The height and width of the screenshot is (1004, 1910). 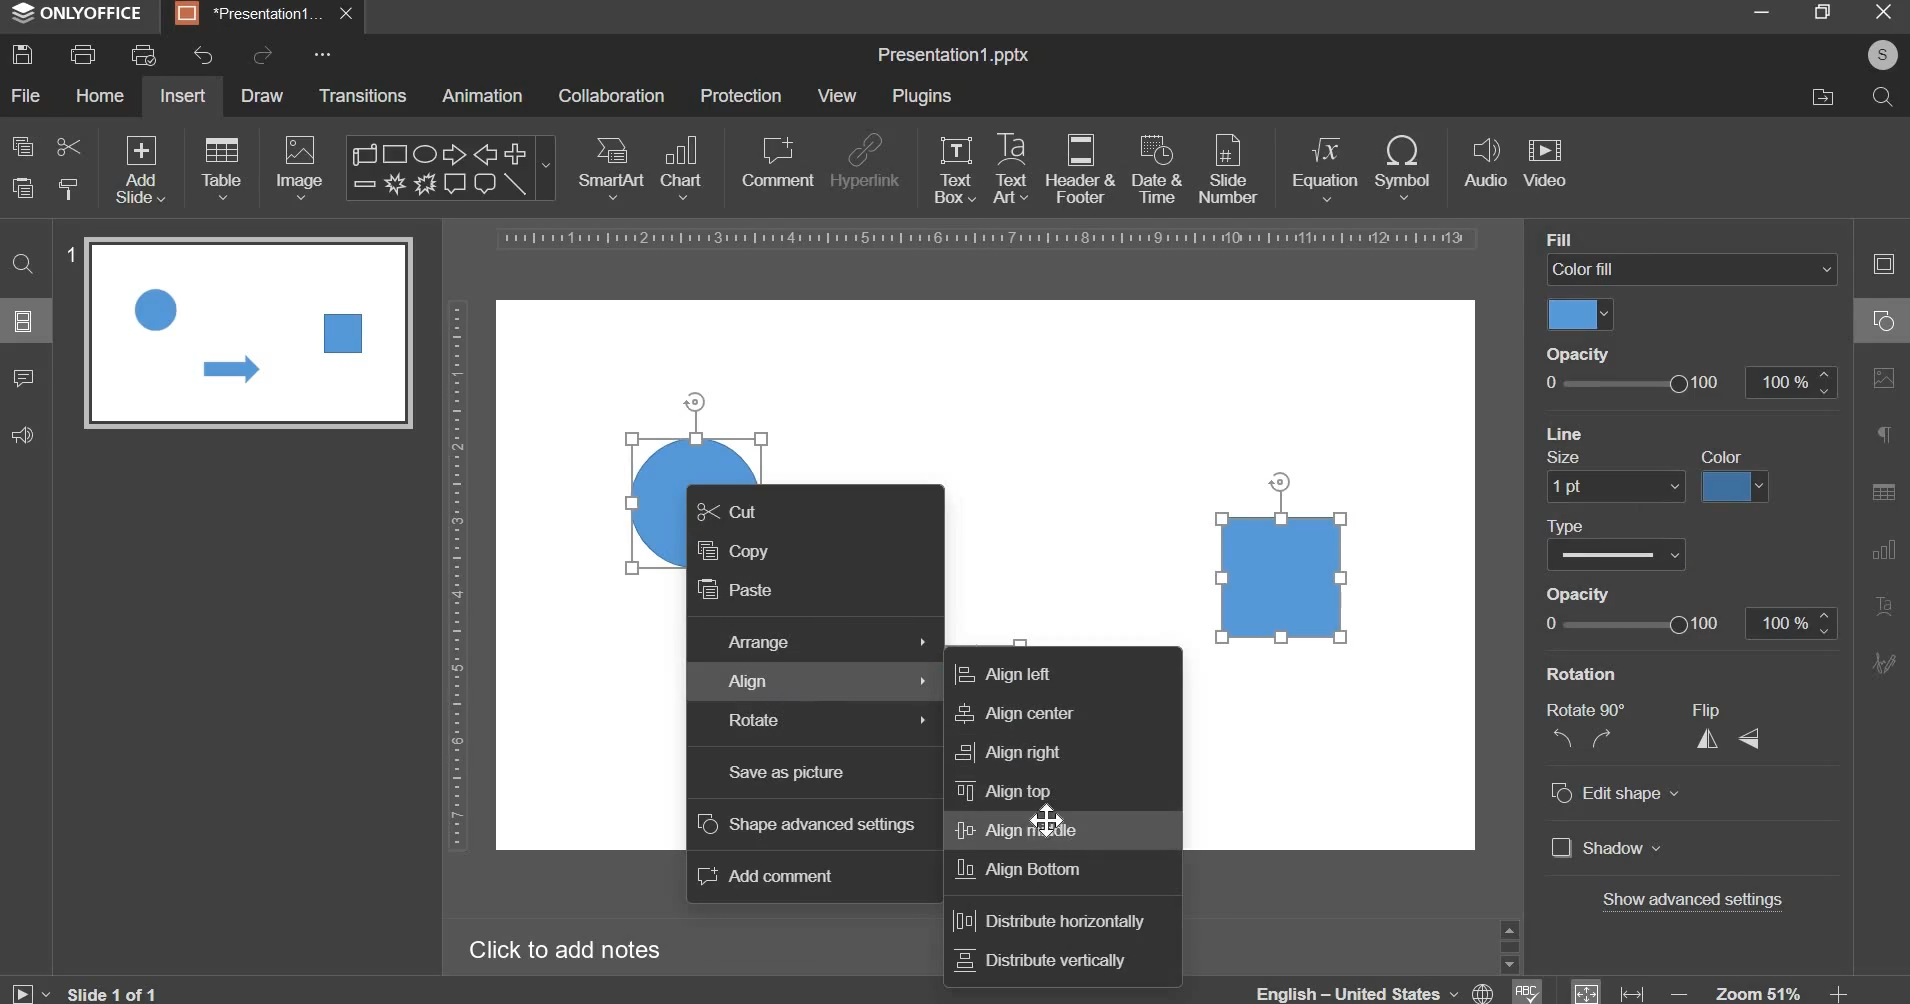 I want to click on add slide, so click(x=141, y=171).